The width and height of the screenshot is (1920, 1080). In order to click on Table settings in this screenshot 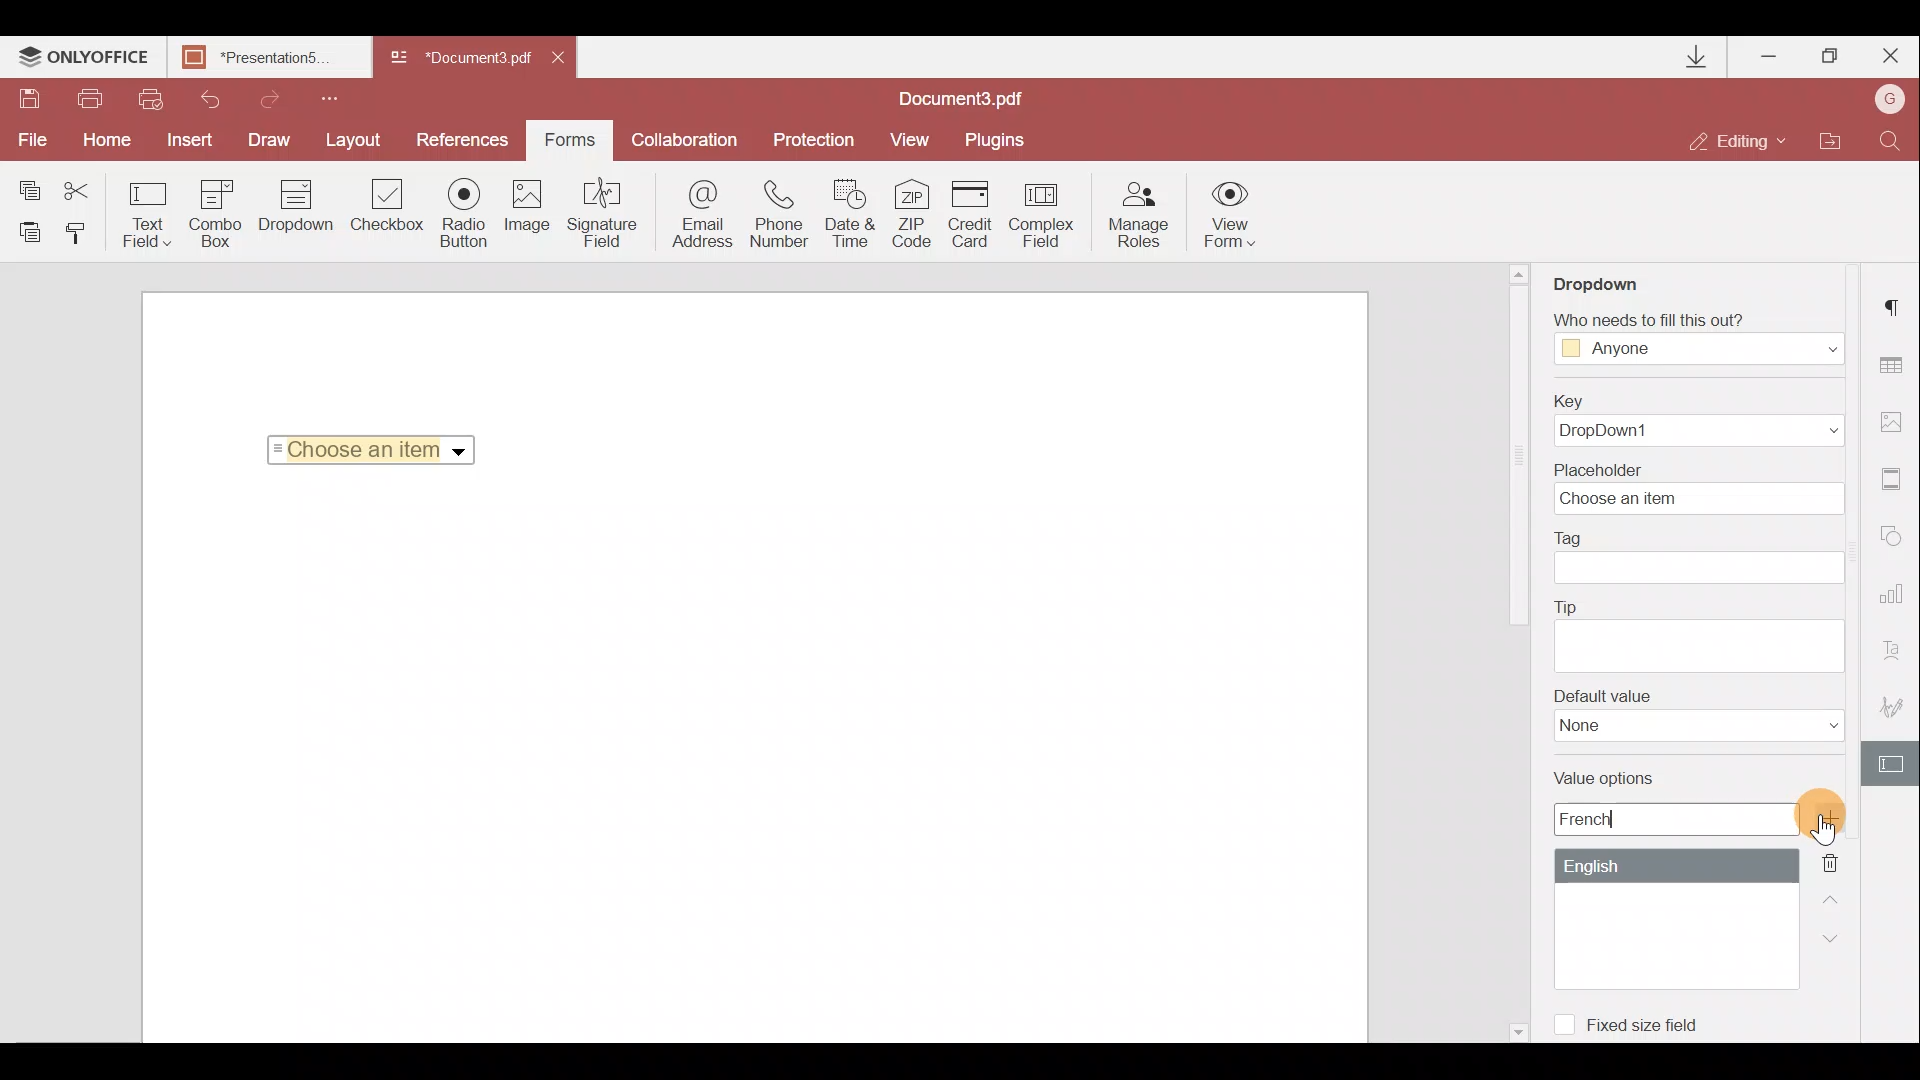, I will do `click(1894, 365)`.